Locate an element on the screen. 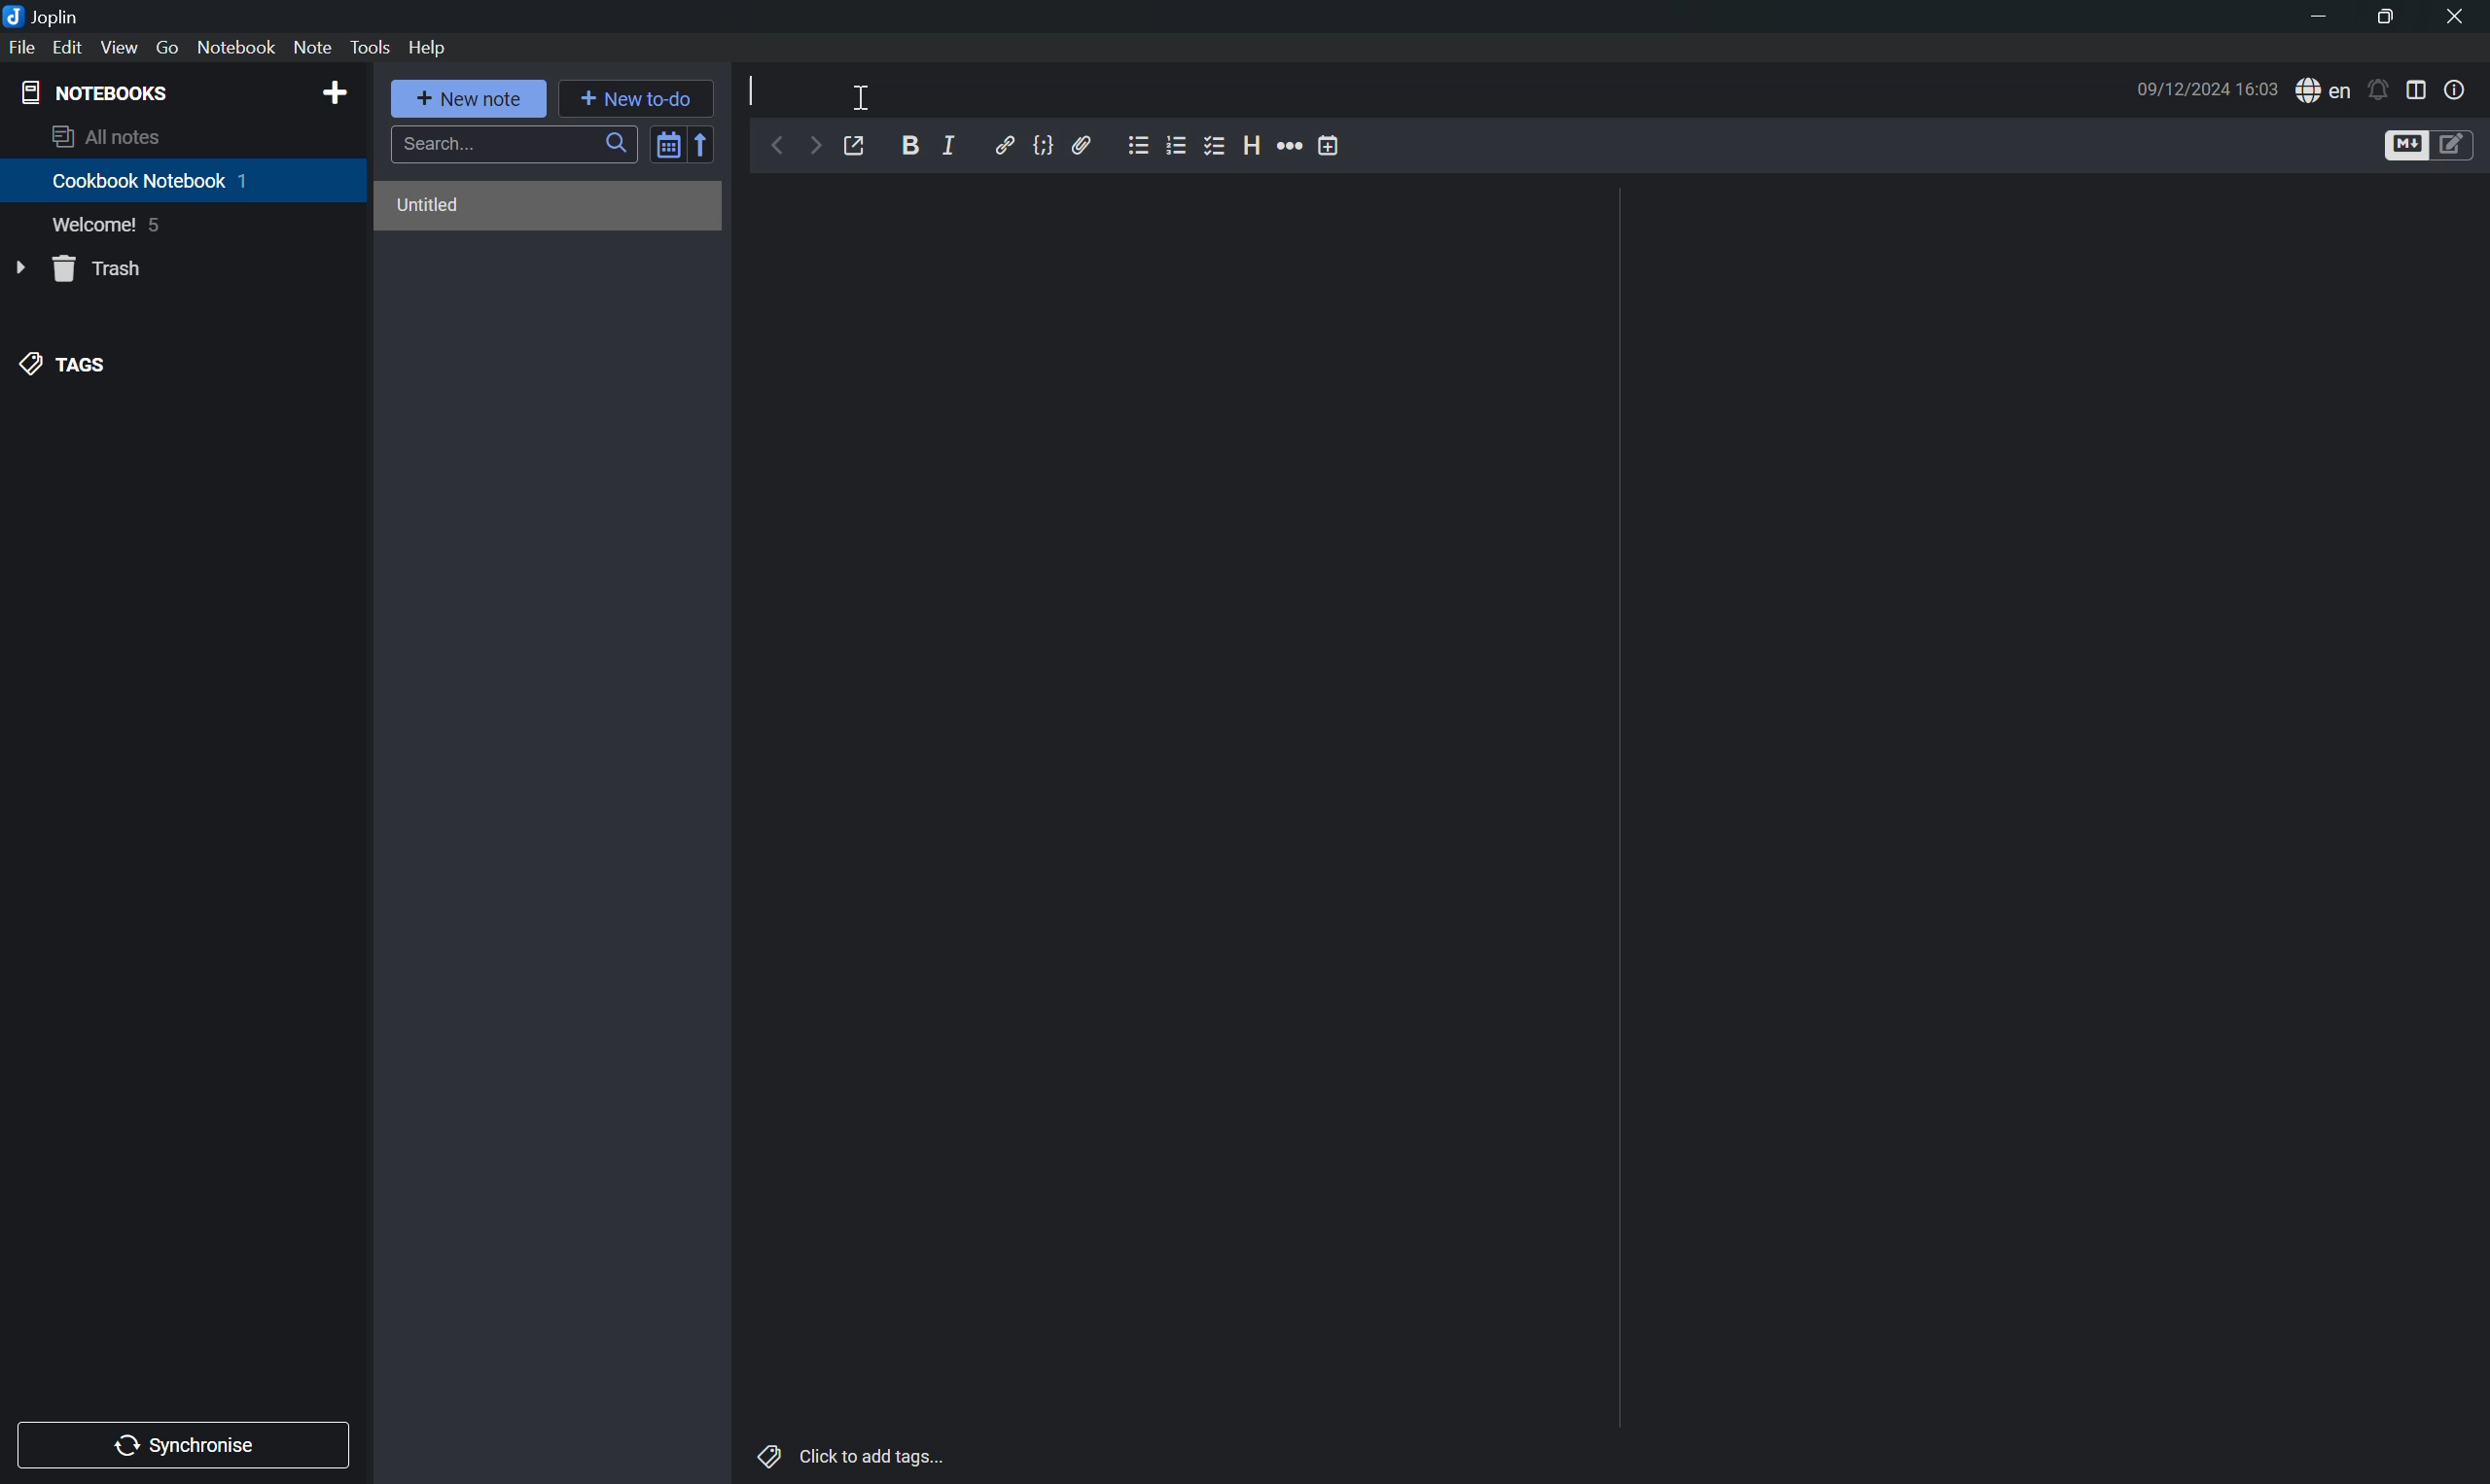 The height and width of the screenshot is (1484, 2490). Toggle editors is located at coordinates (2432, 144).